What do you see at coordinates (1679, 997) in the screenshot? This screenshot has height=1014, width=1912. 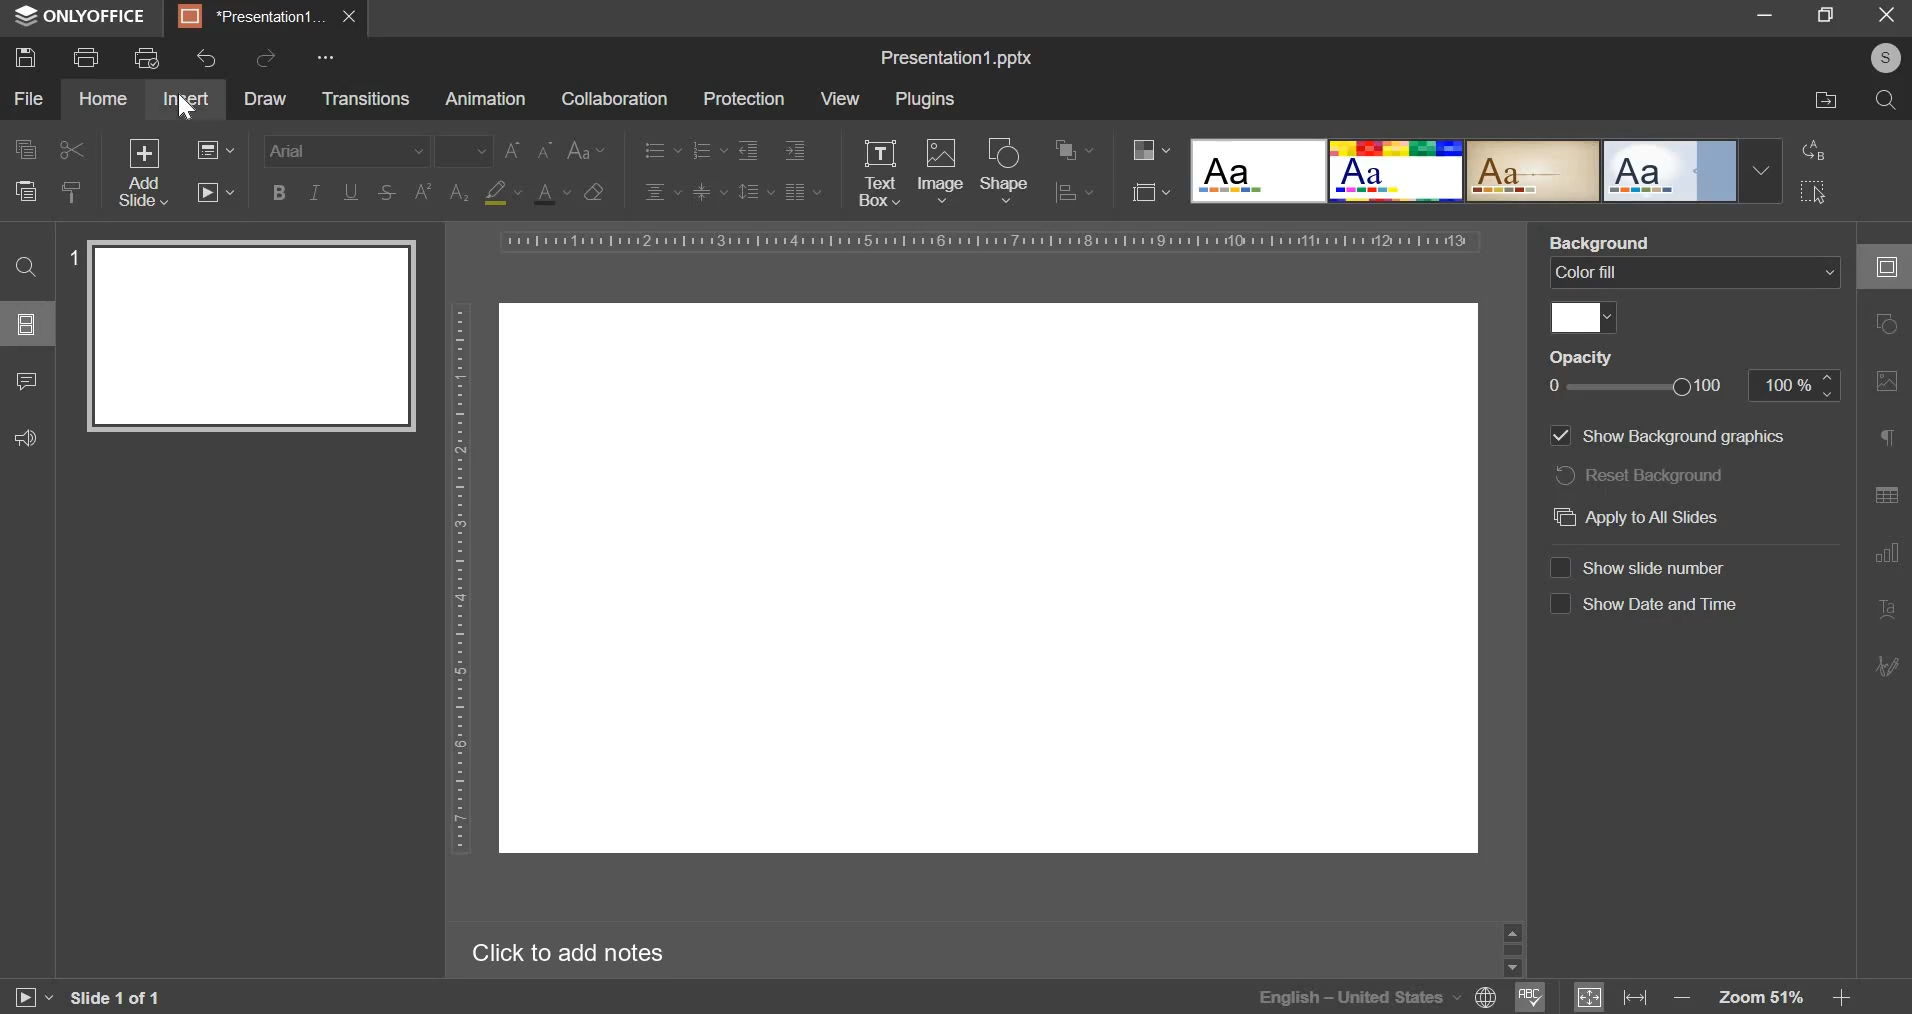 I see `zoom out` at bounding box center [1679, 997].